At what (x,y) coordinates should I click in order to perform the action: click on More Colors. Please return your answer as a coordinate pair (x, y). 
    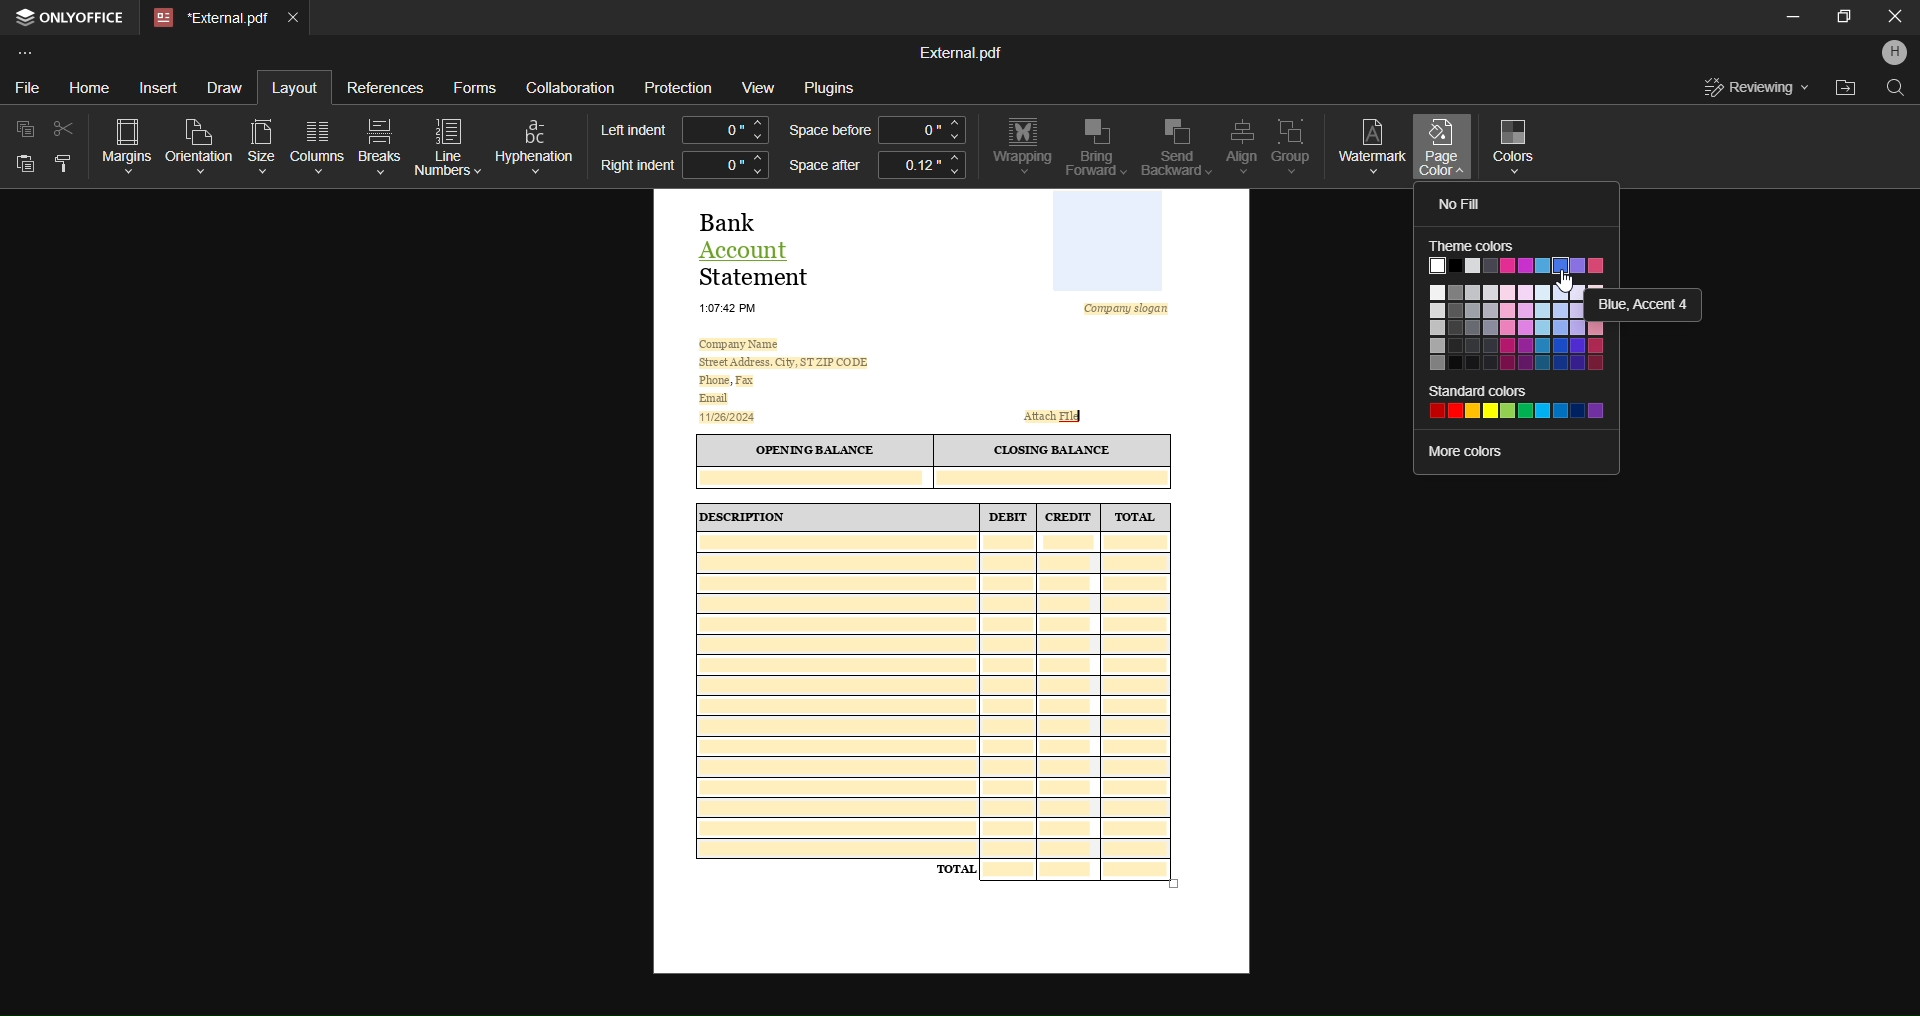
    Looking at the image, I should click on (1485, 451).